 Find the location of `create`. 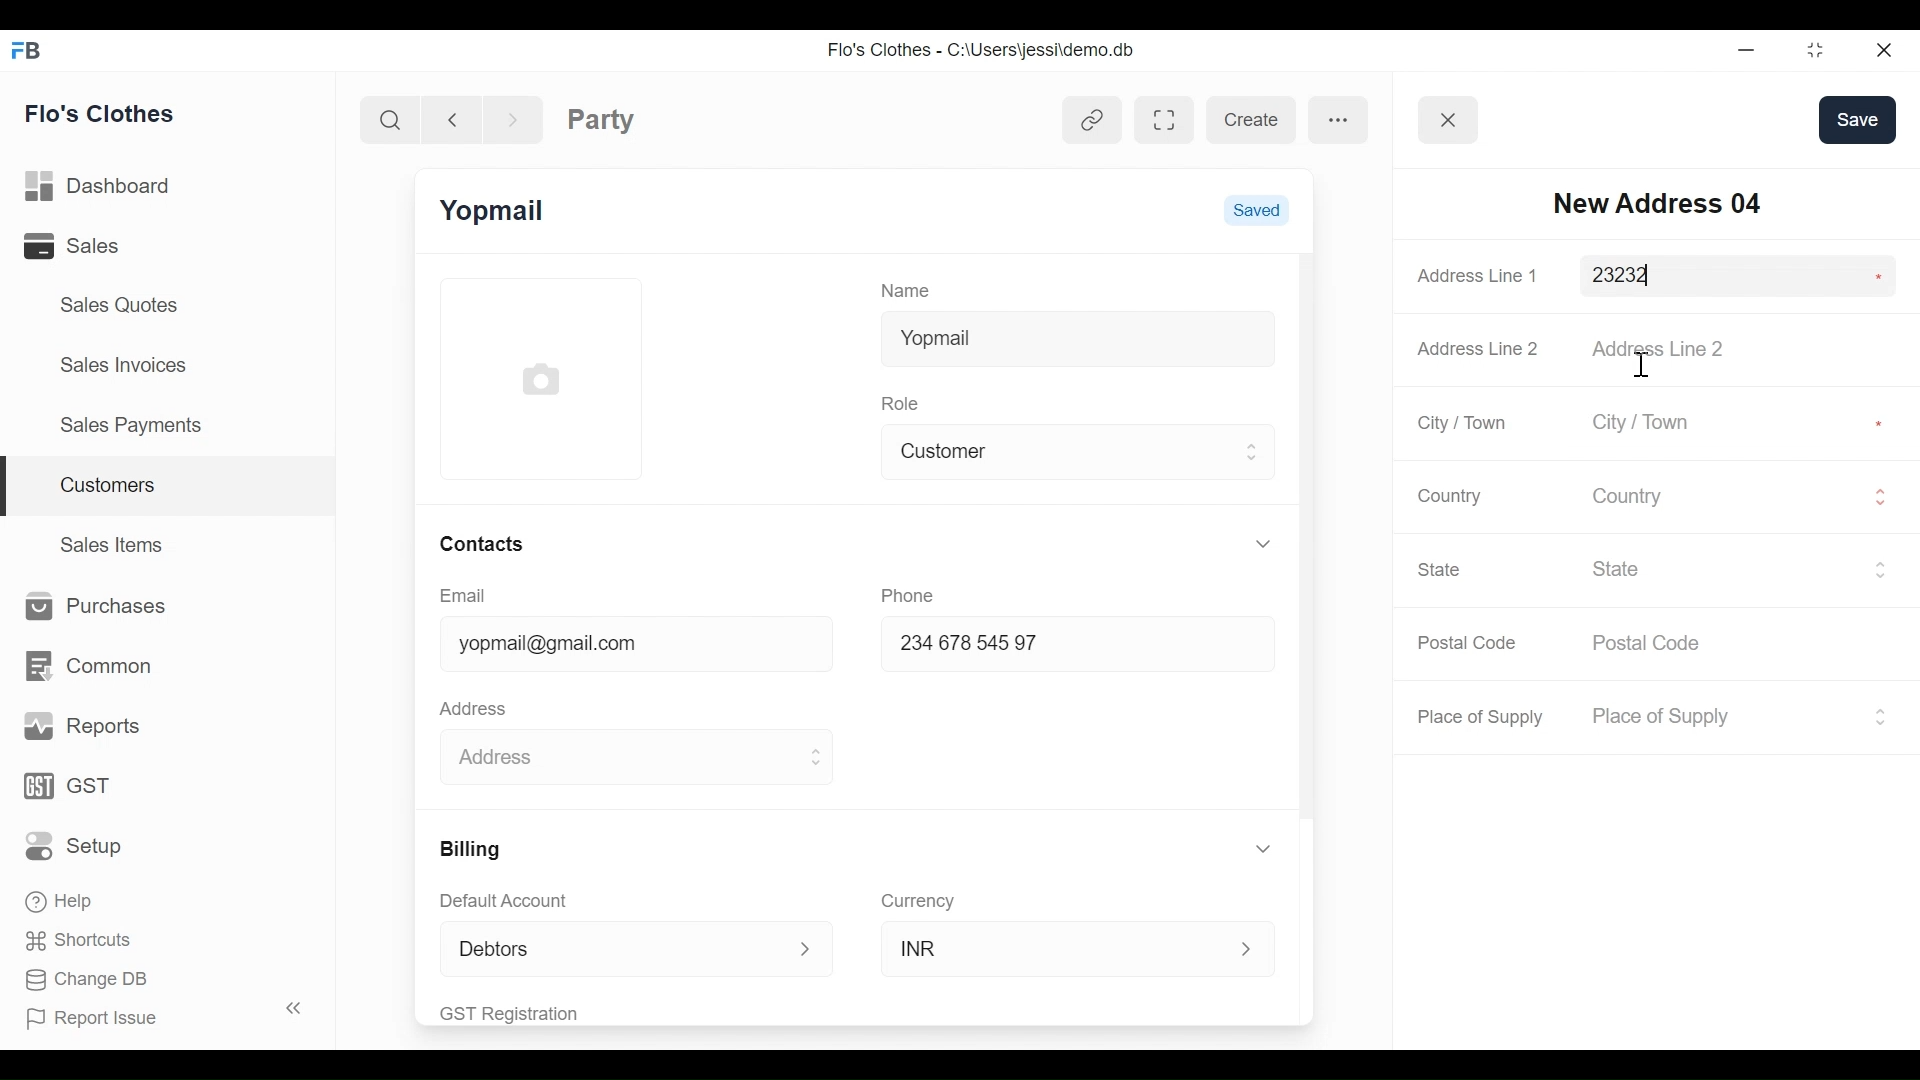

create is located at coordinates (1250, 120).